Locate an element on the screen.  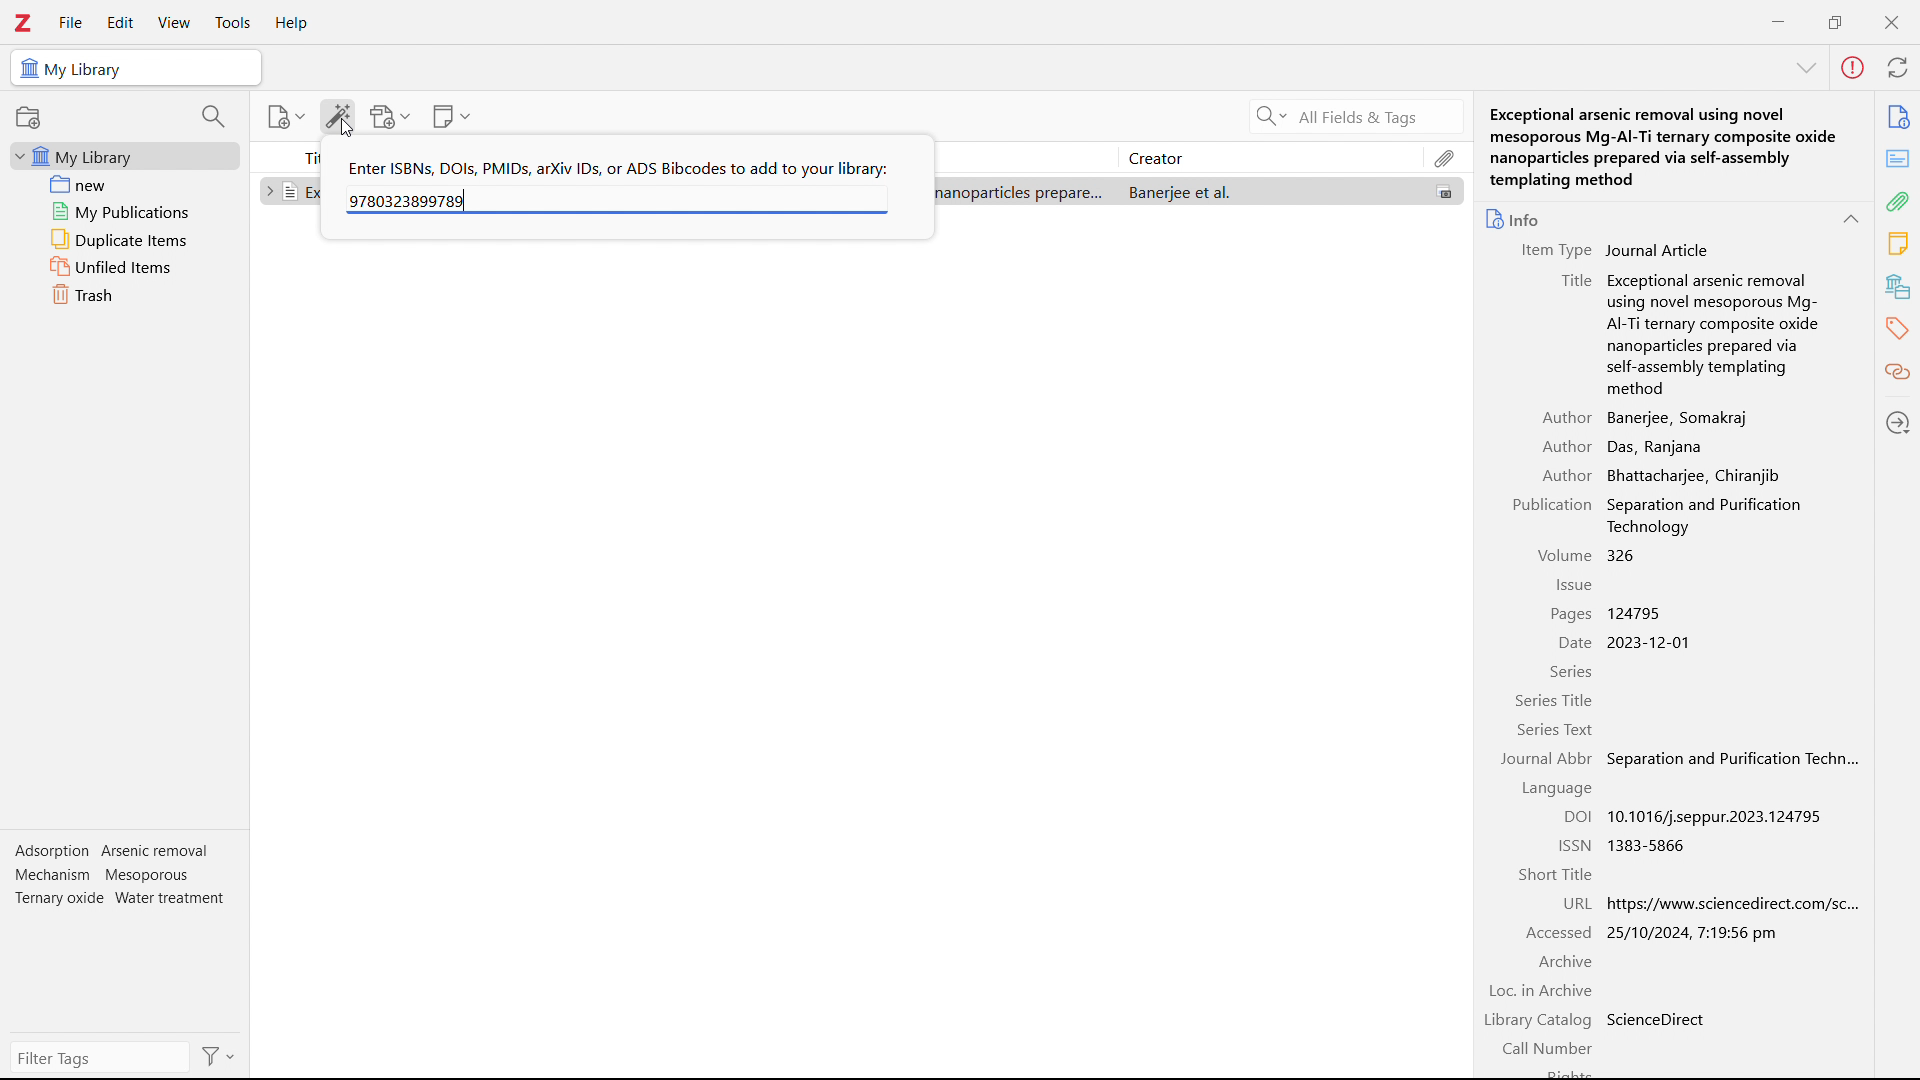
title is located at coordinates (1574, 280).